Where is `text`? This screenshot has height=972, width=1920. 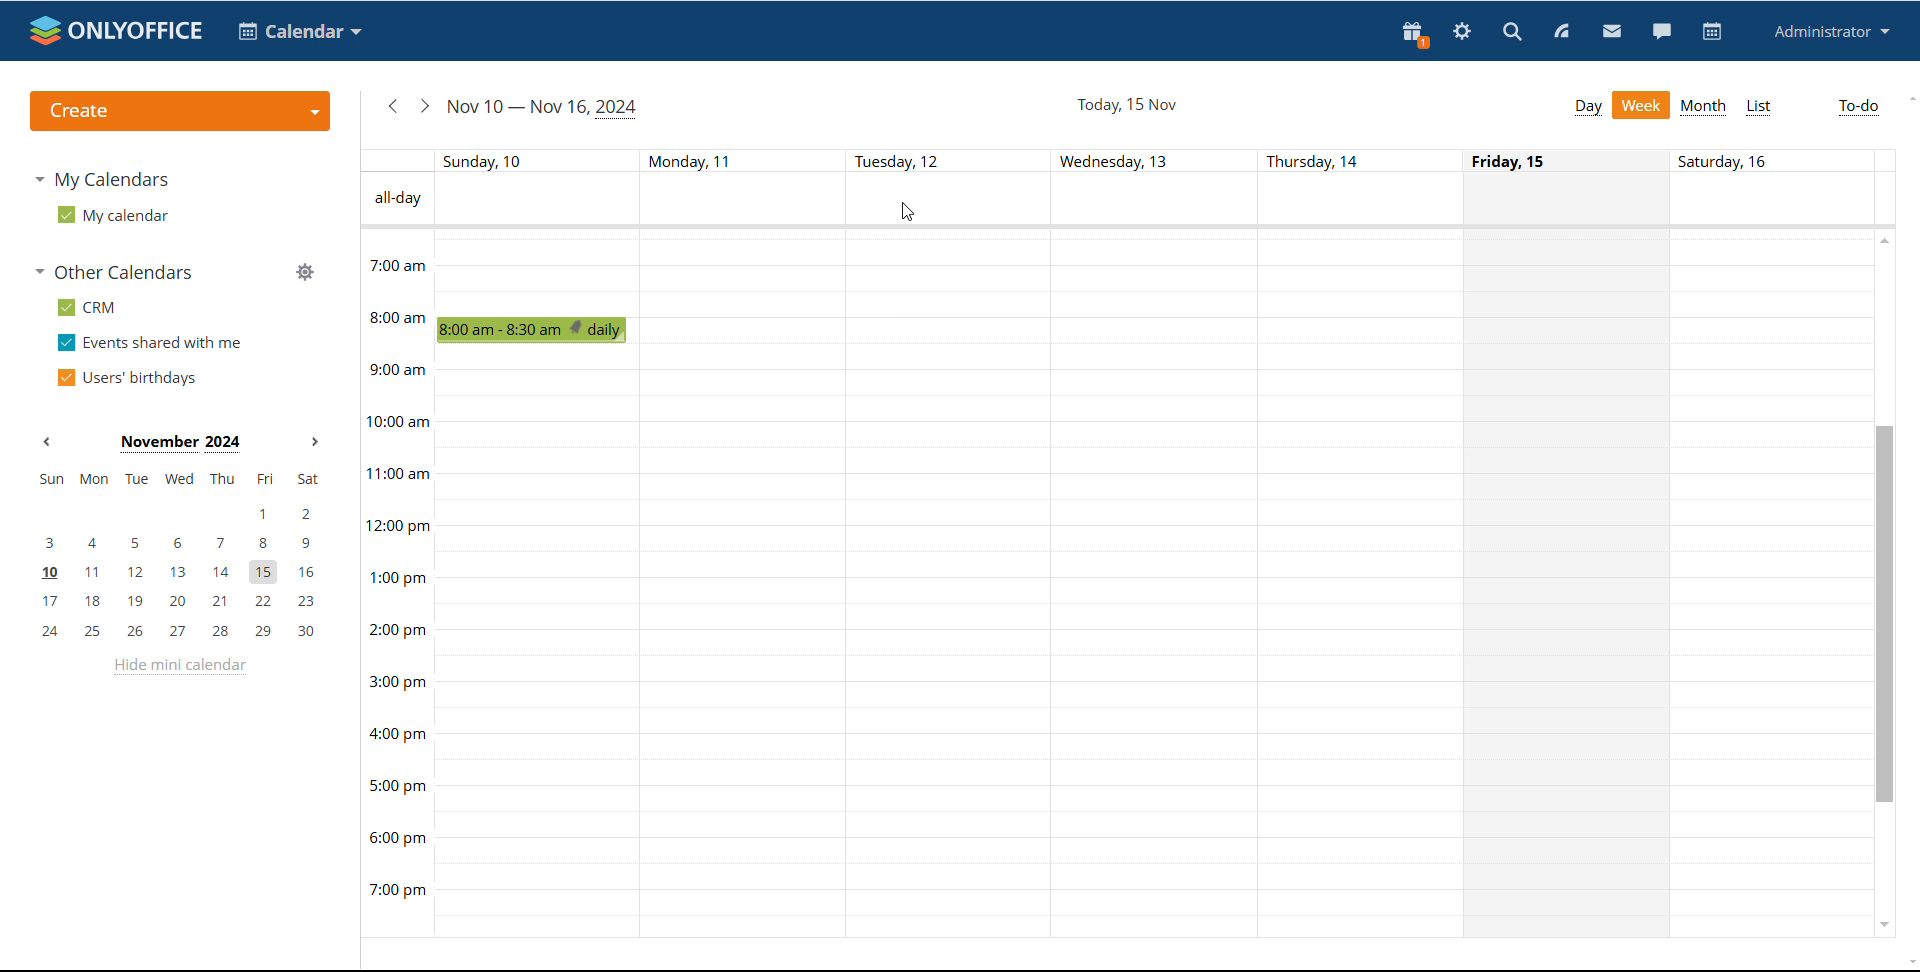
text is located at coordinates (900, 158).